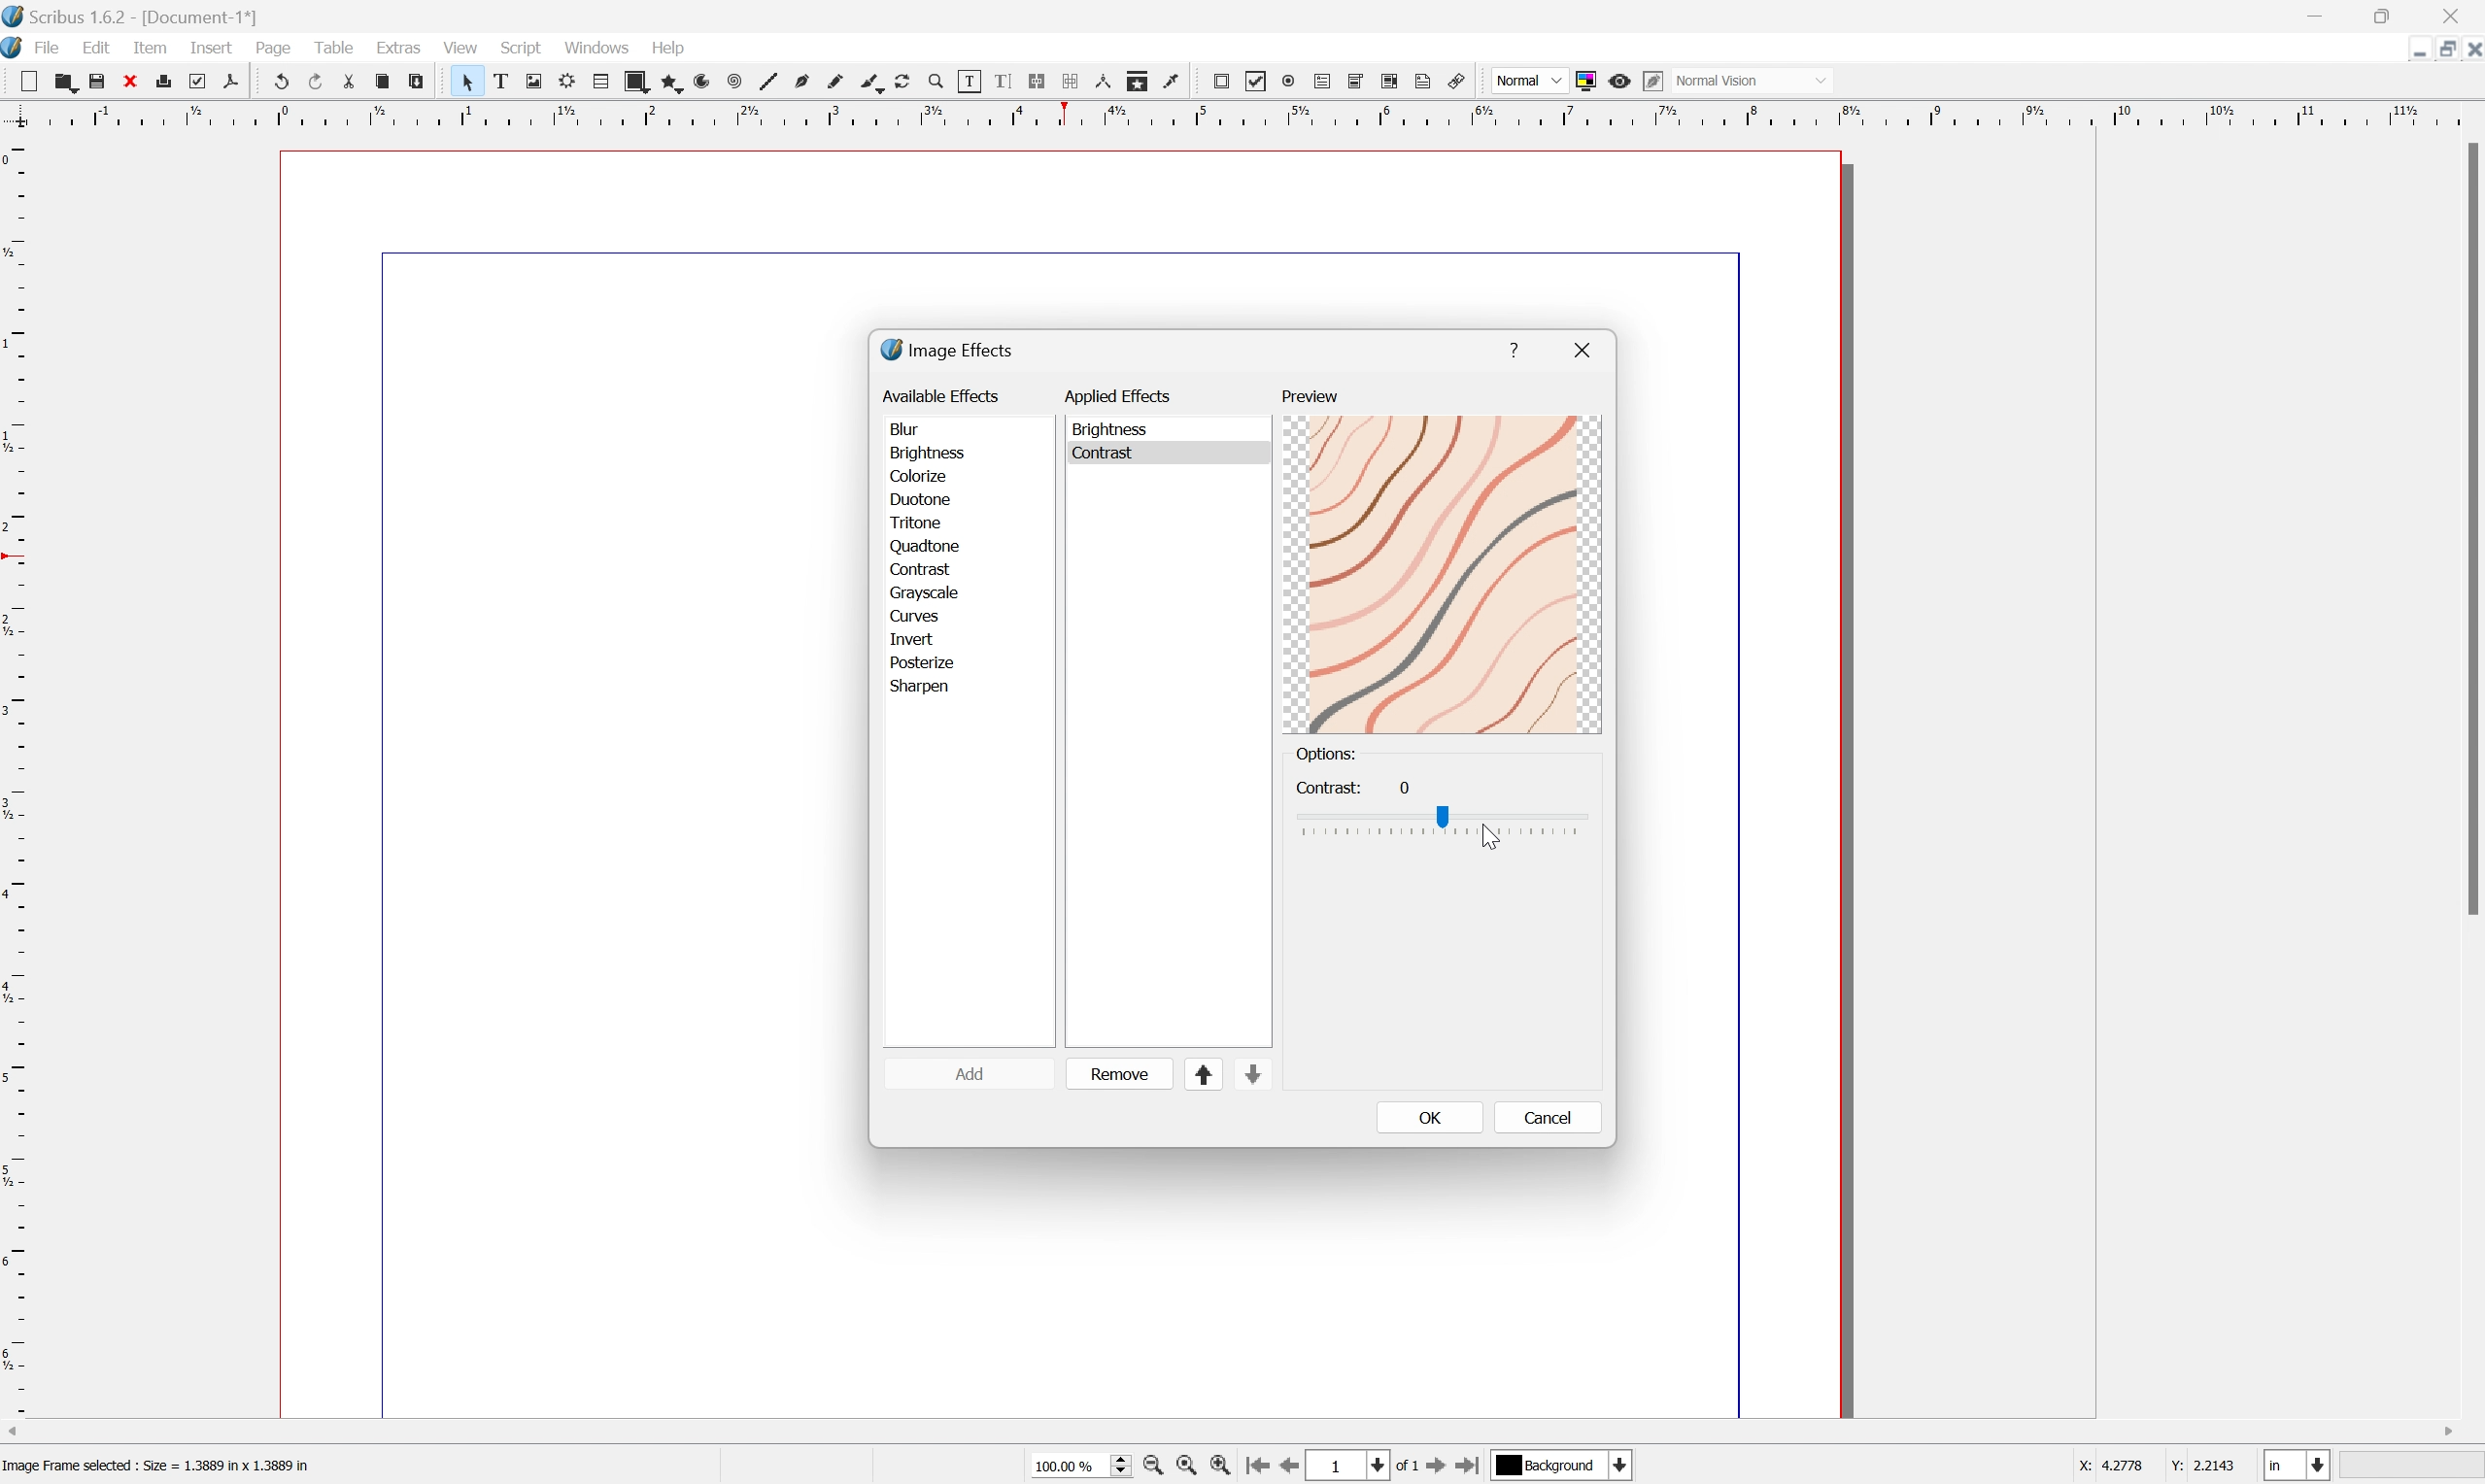 Image resolution: width=2485 pixels, height=1484 pixels. What do you see at coordinates (382, 82) in the screenshot?
I see `Copy` at bounding box center [382, 82].